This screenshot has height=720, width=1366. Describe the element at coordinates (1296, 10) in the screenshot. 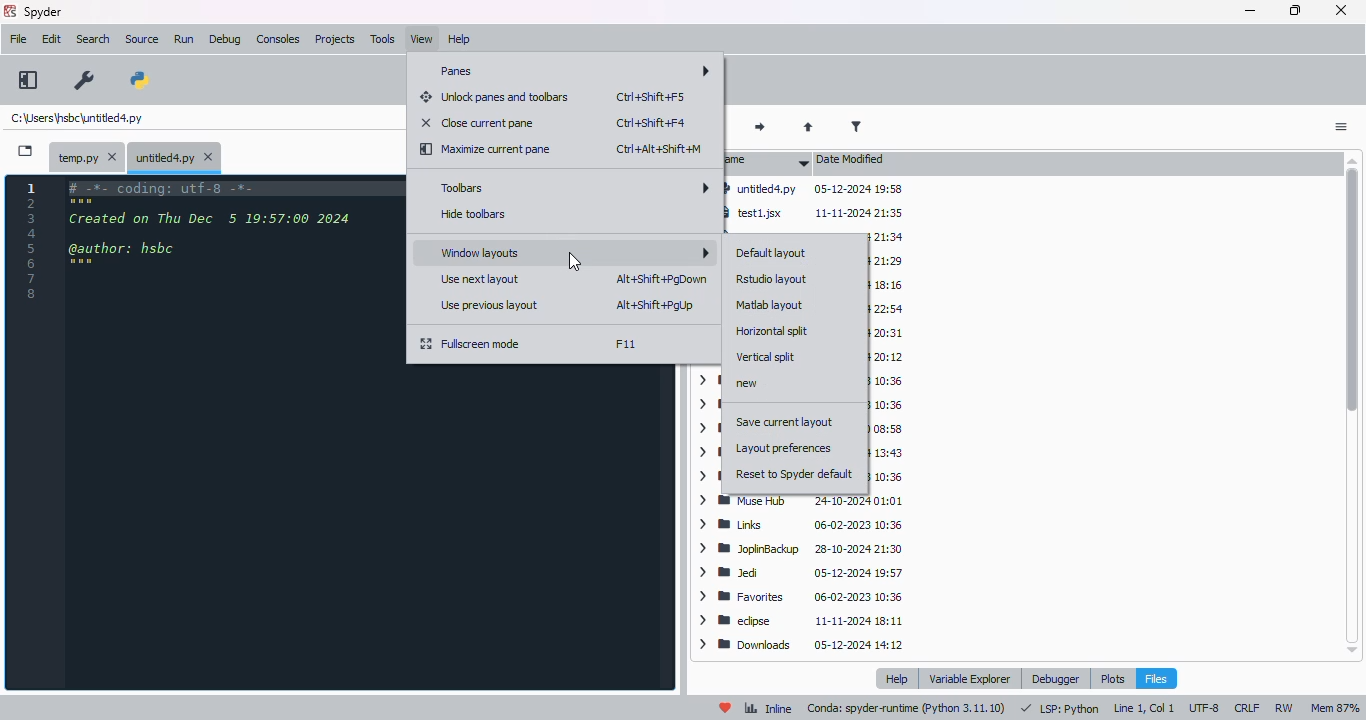

I see `maximize` at that location.